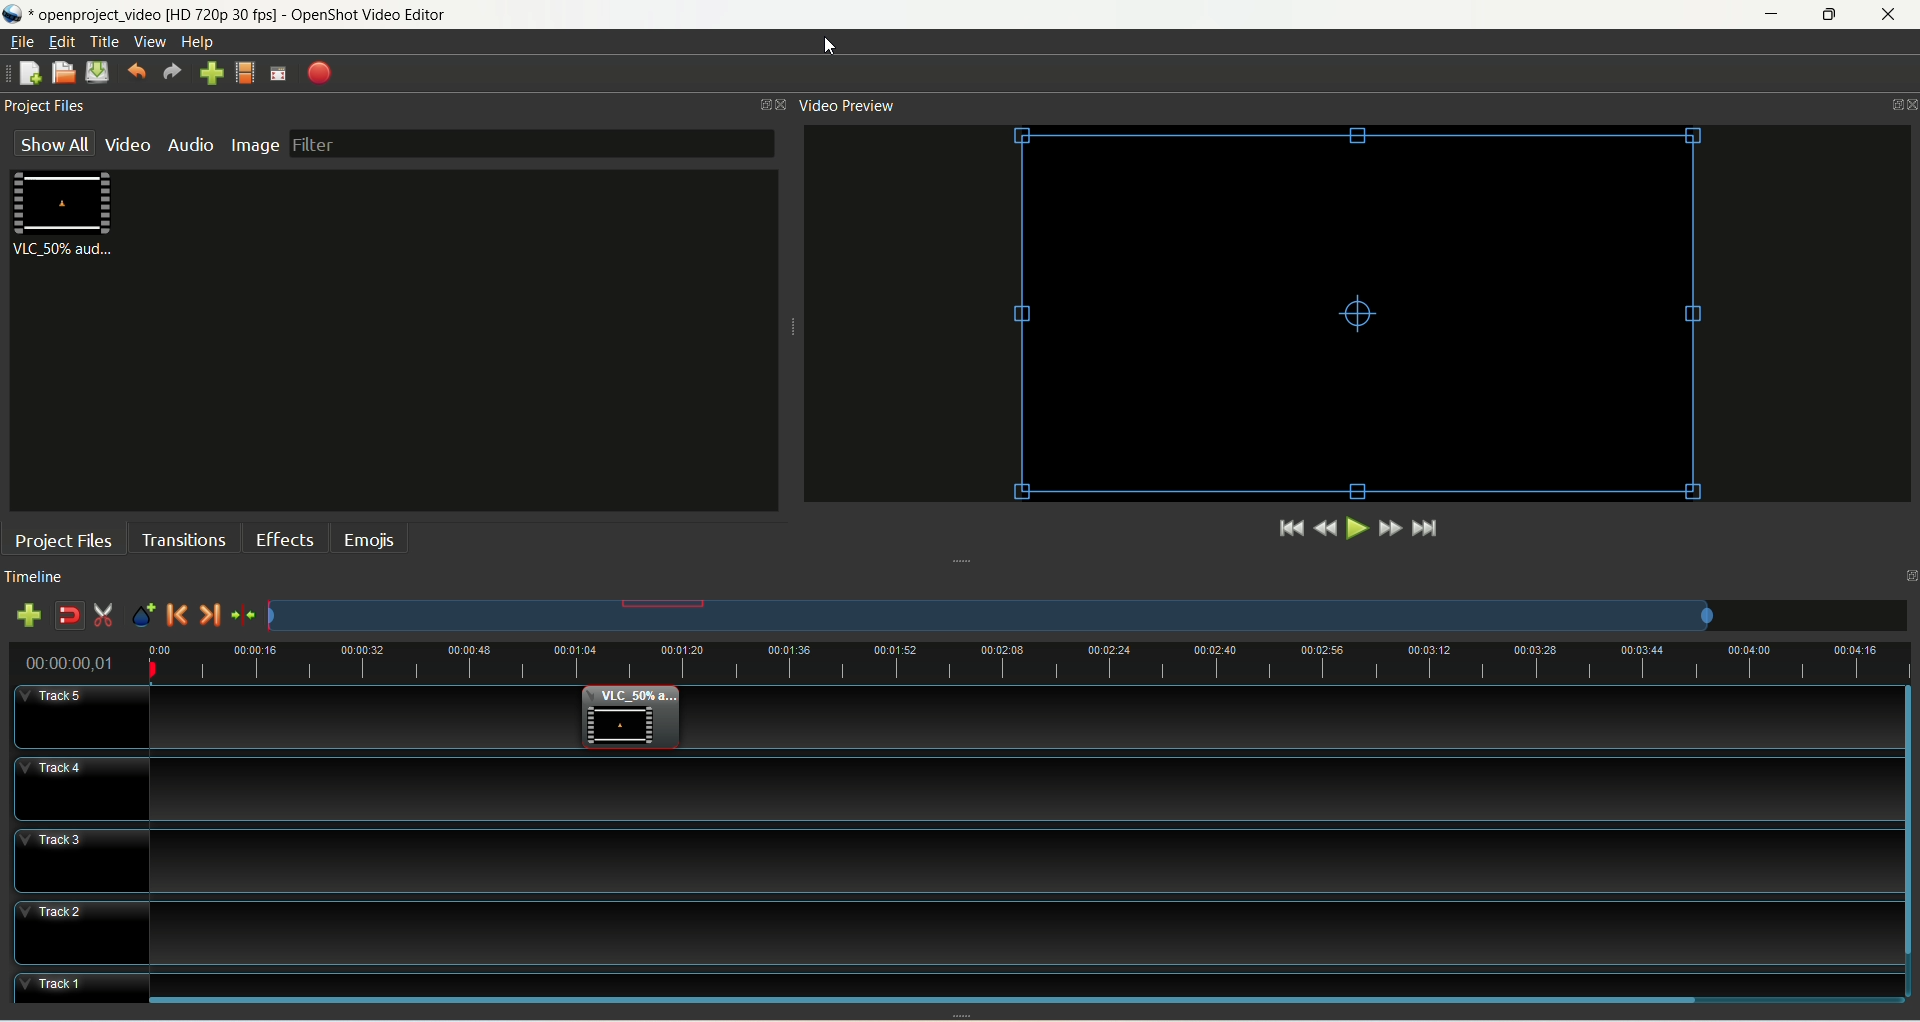  What do you see at coordinates (67, 215) in the screenshot?
I see `video clip` at bounding box center [67, 215].